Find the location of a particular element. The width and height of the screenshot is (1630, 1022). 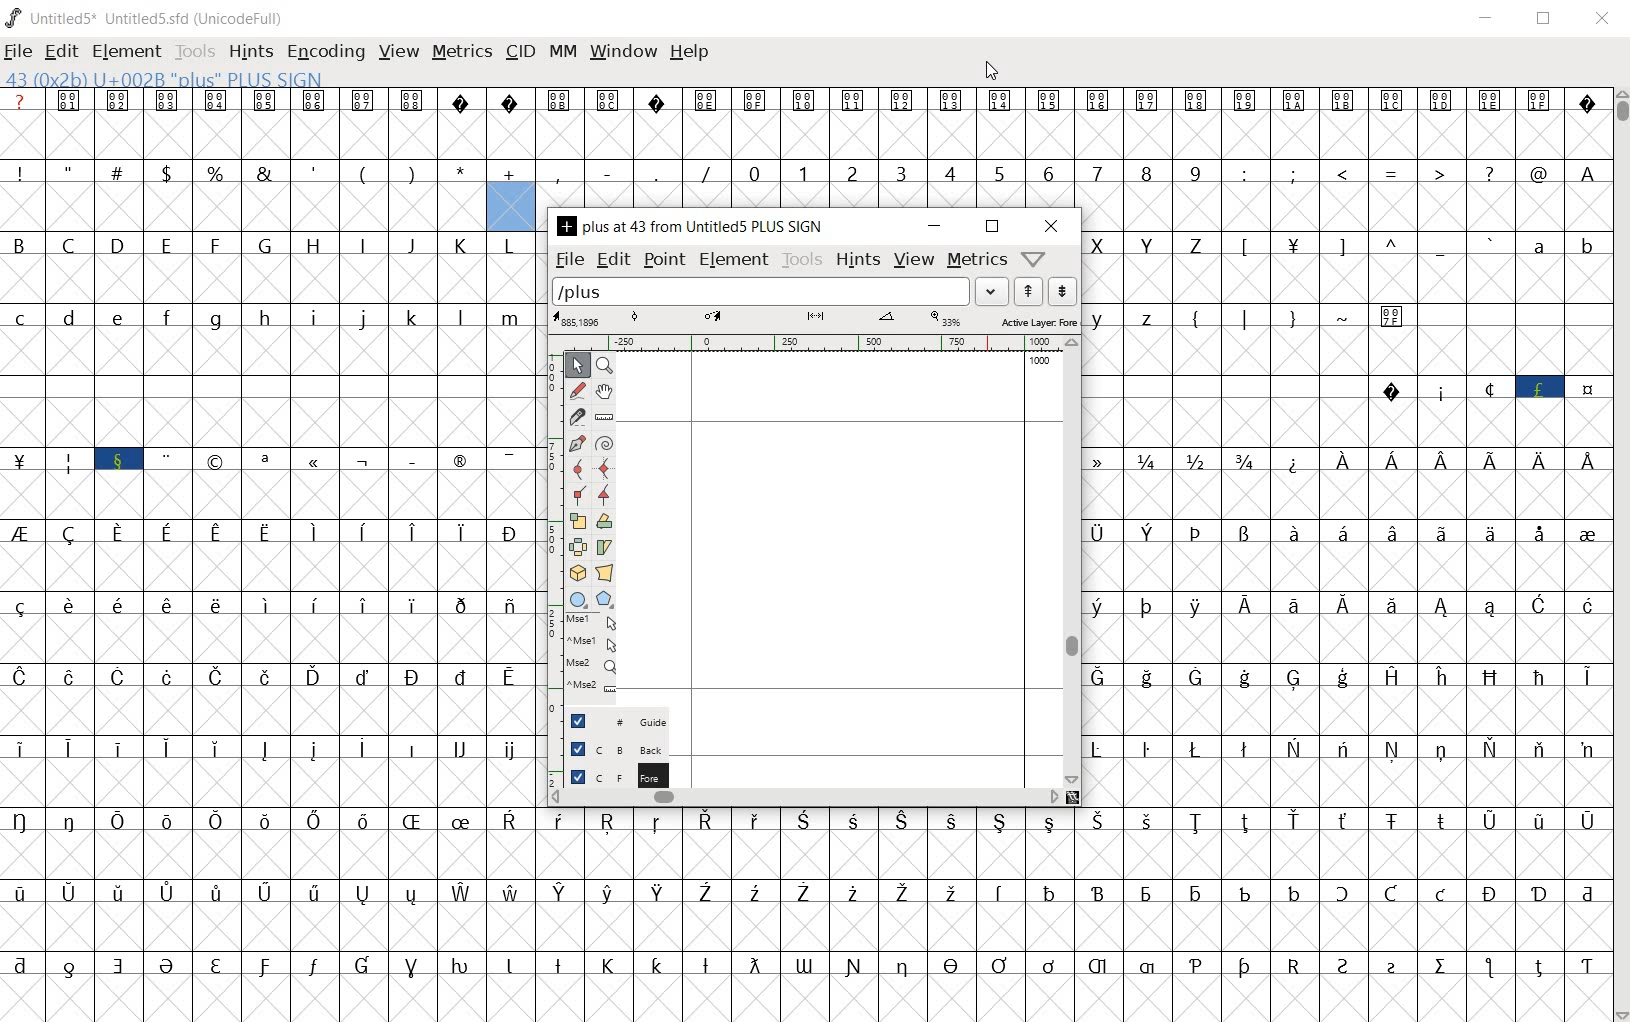

special characters is located at coordinates (1487, 412).